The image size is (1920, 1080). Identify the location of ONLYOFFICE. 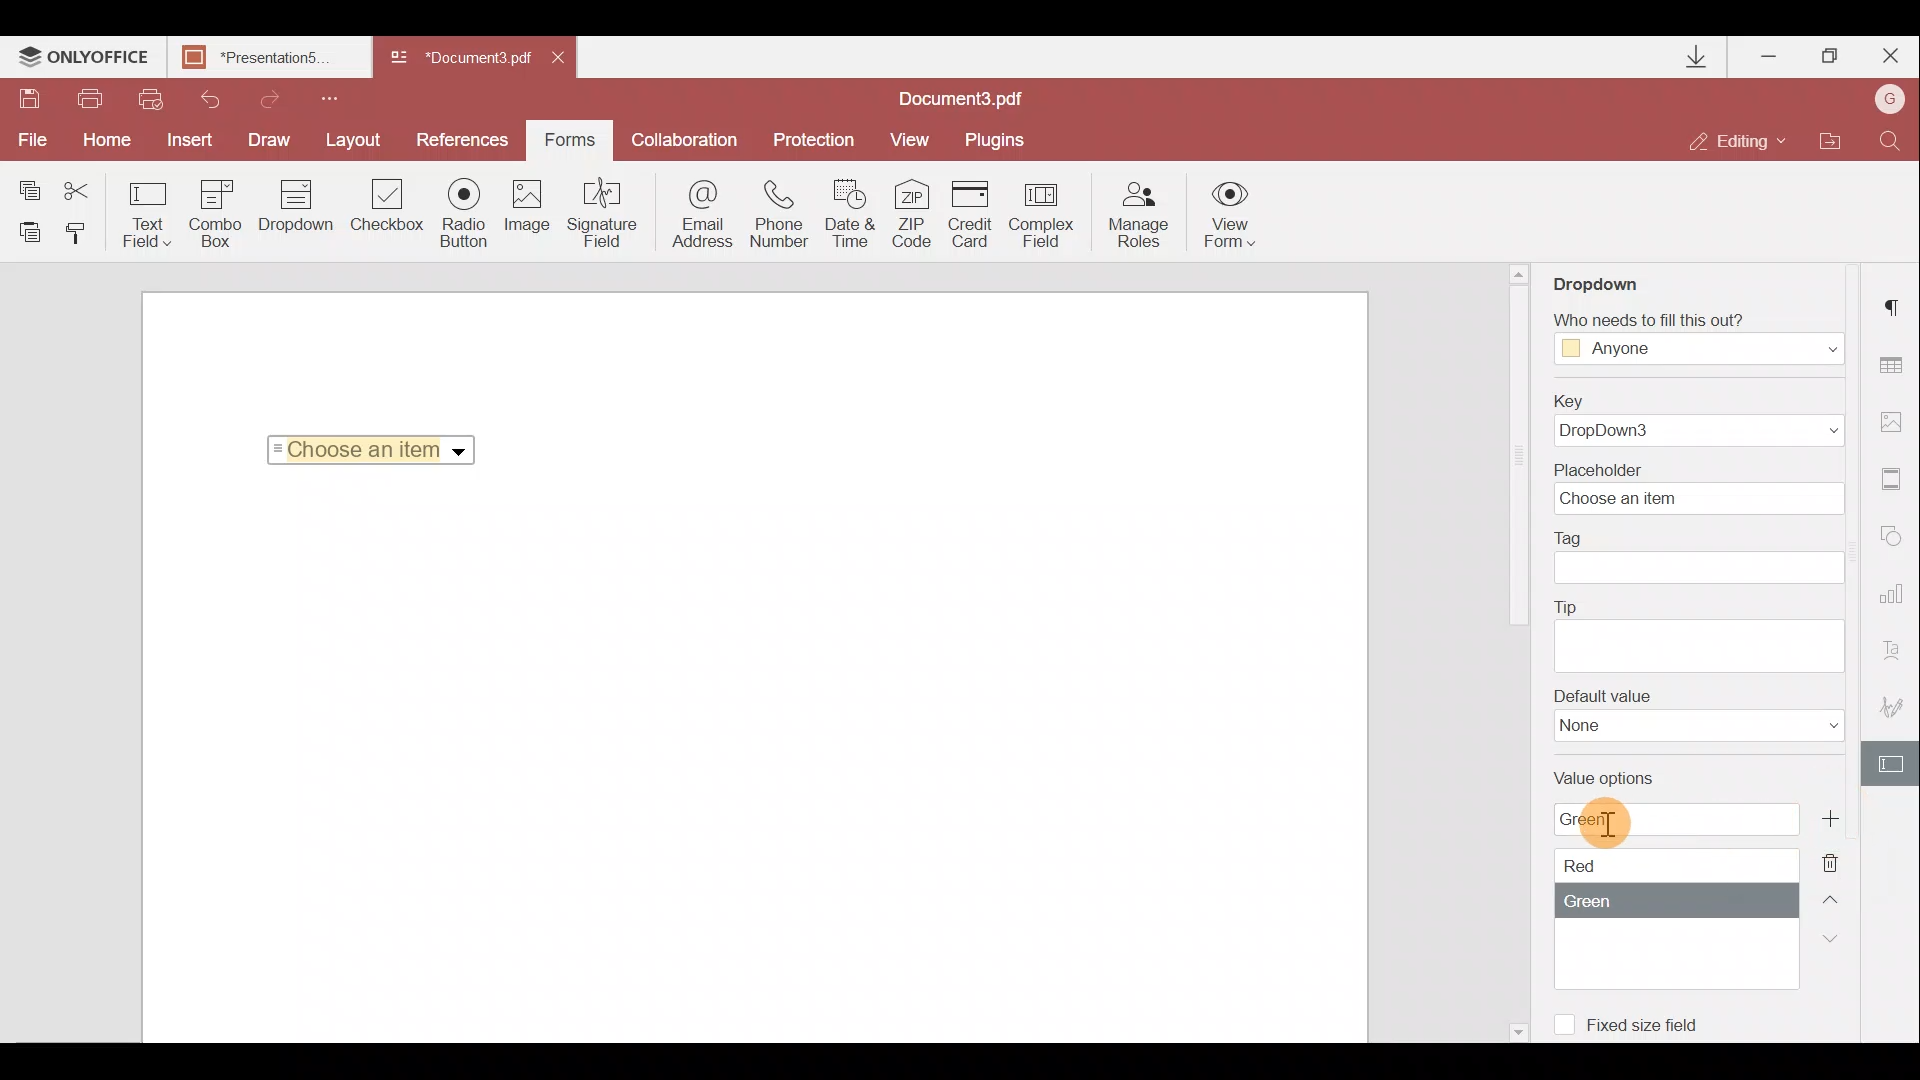
(85, 60).